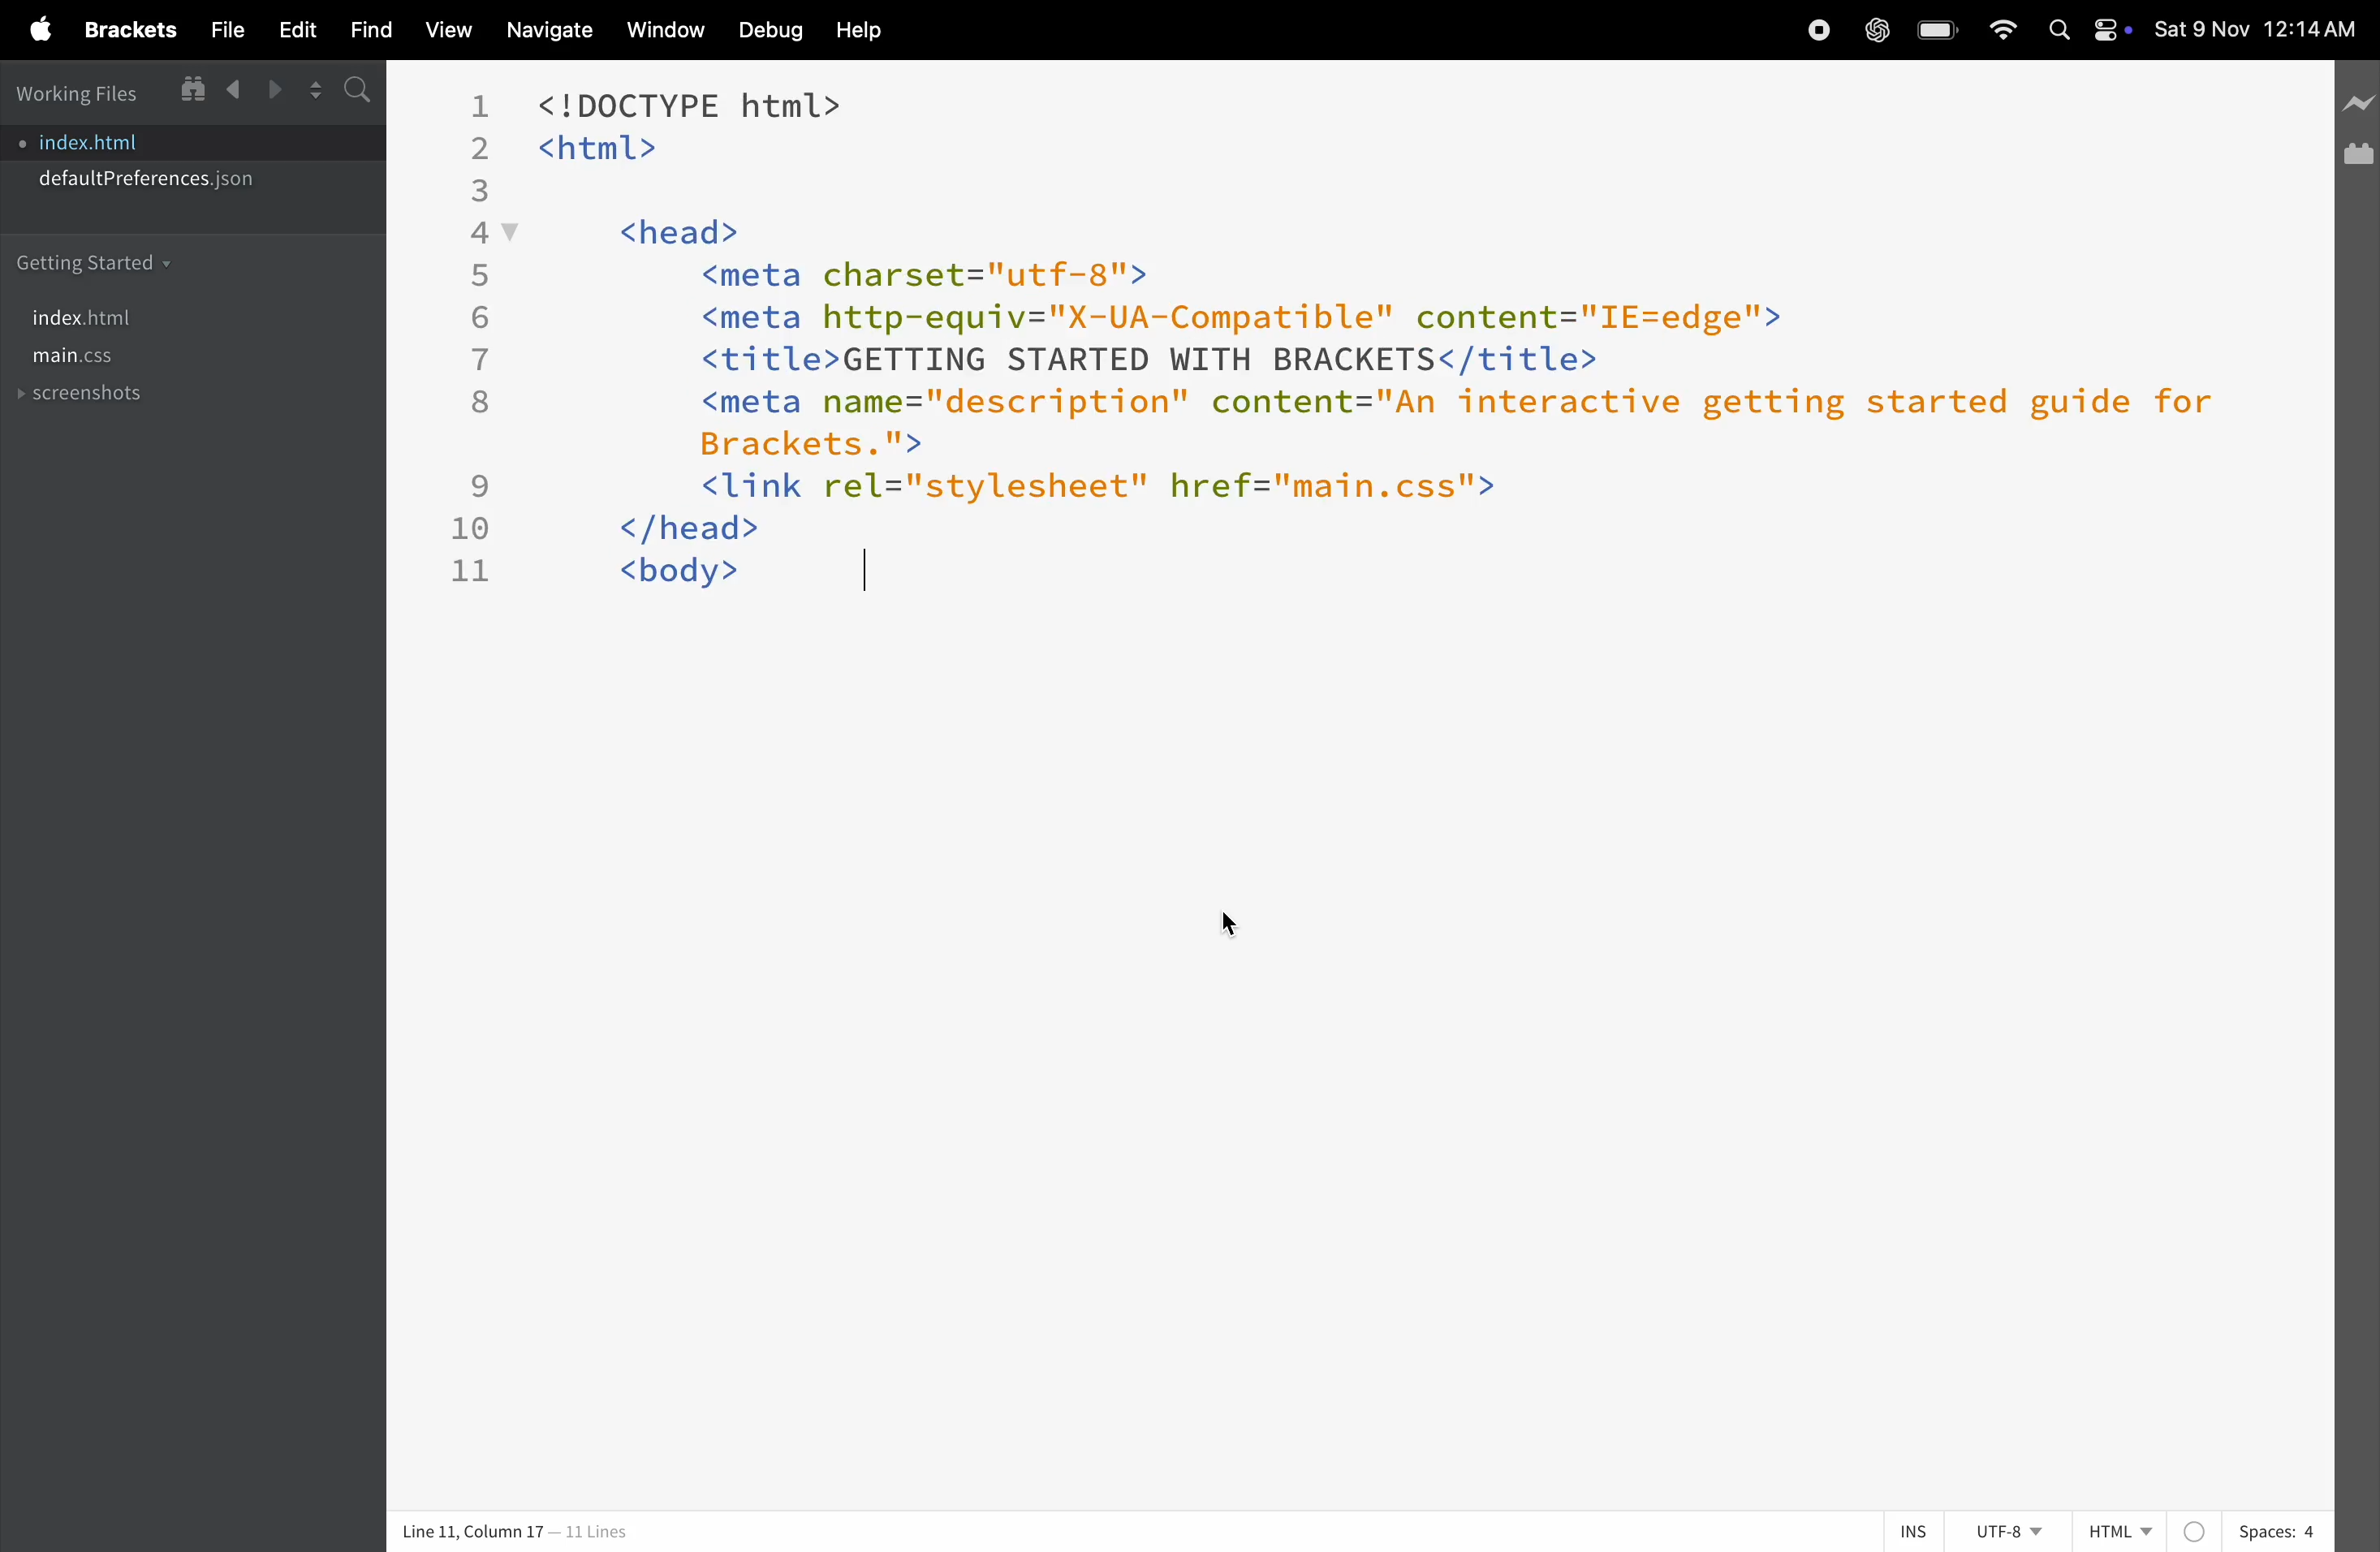  Describe the element at coordinates (189, 182) in the screenshot. I see `default prefrences` at that location.